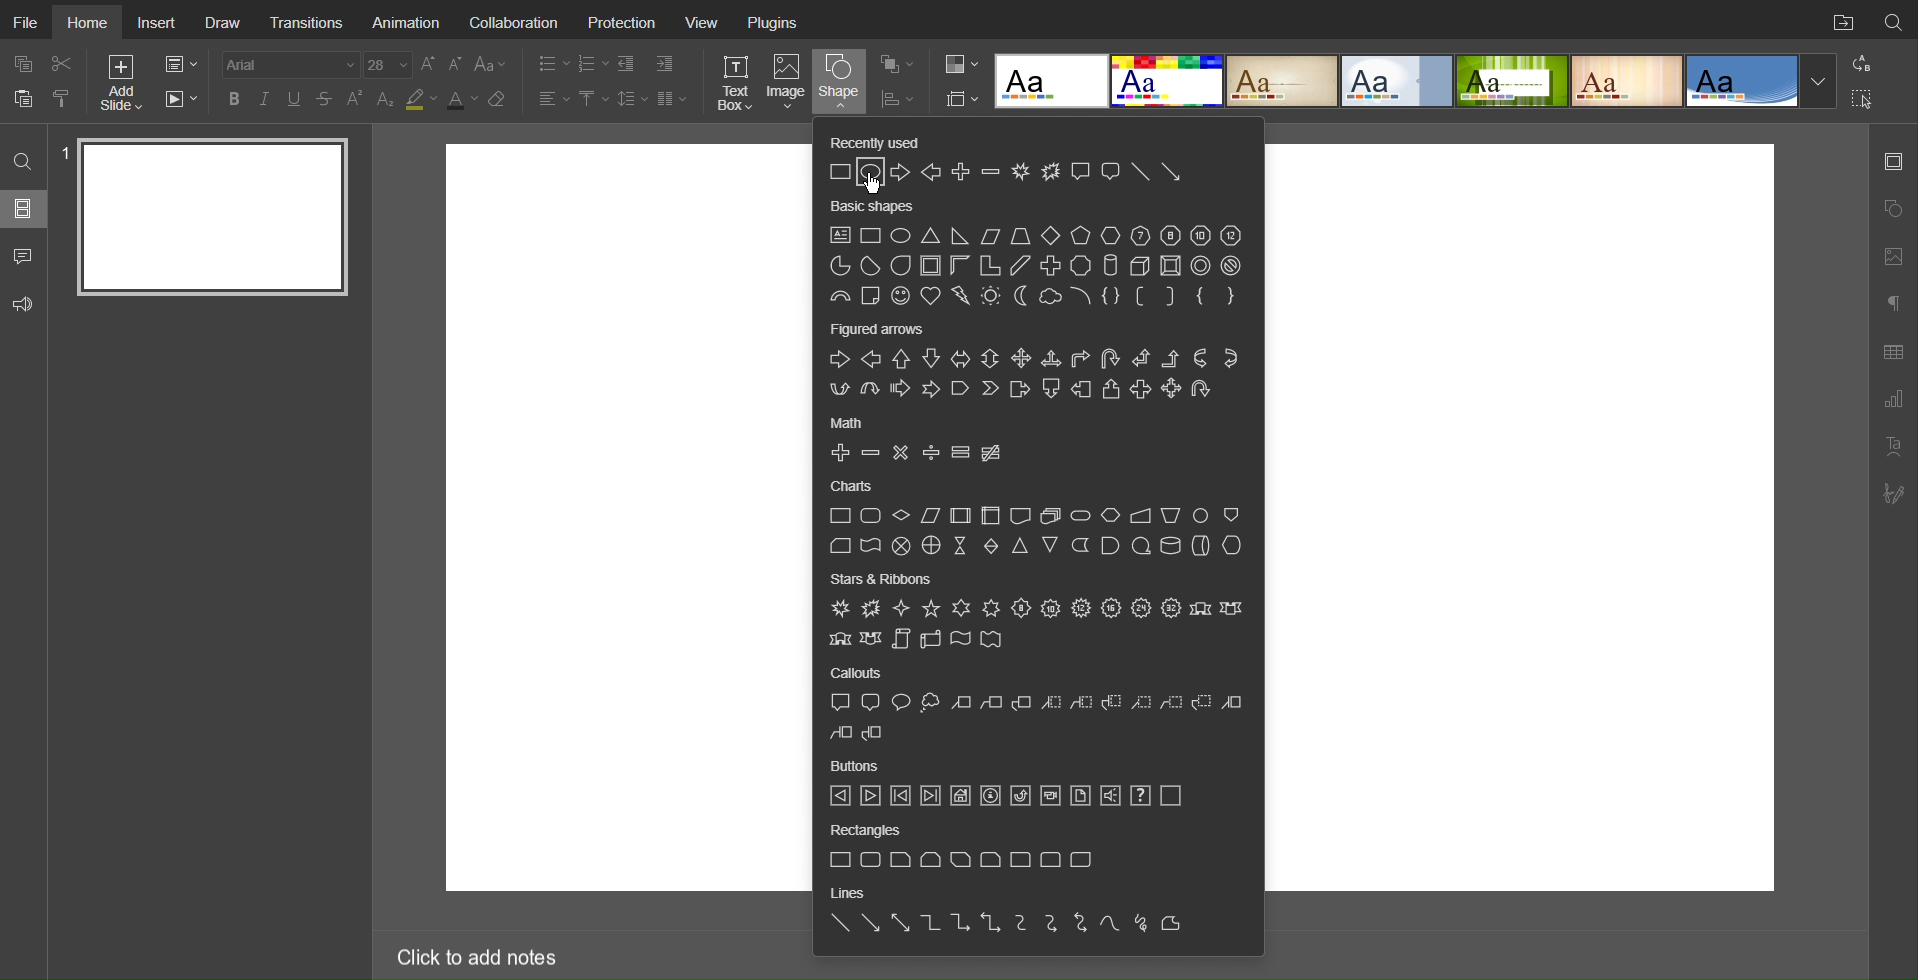  What do you see at coordinates (120, 86) in the screenshot?
I see `Add Slide` at bounding box center [120, 86].